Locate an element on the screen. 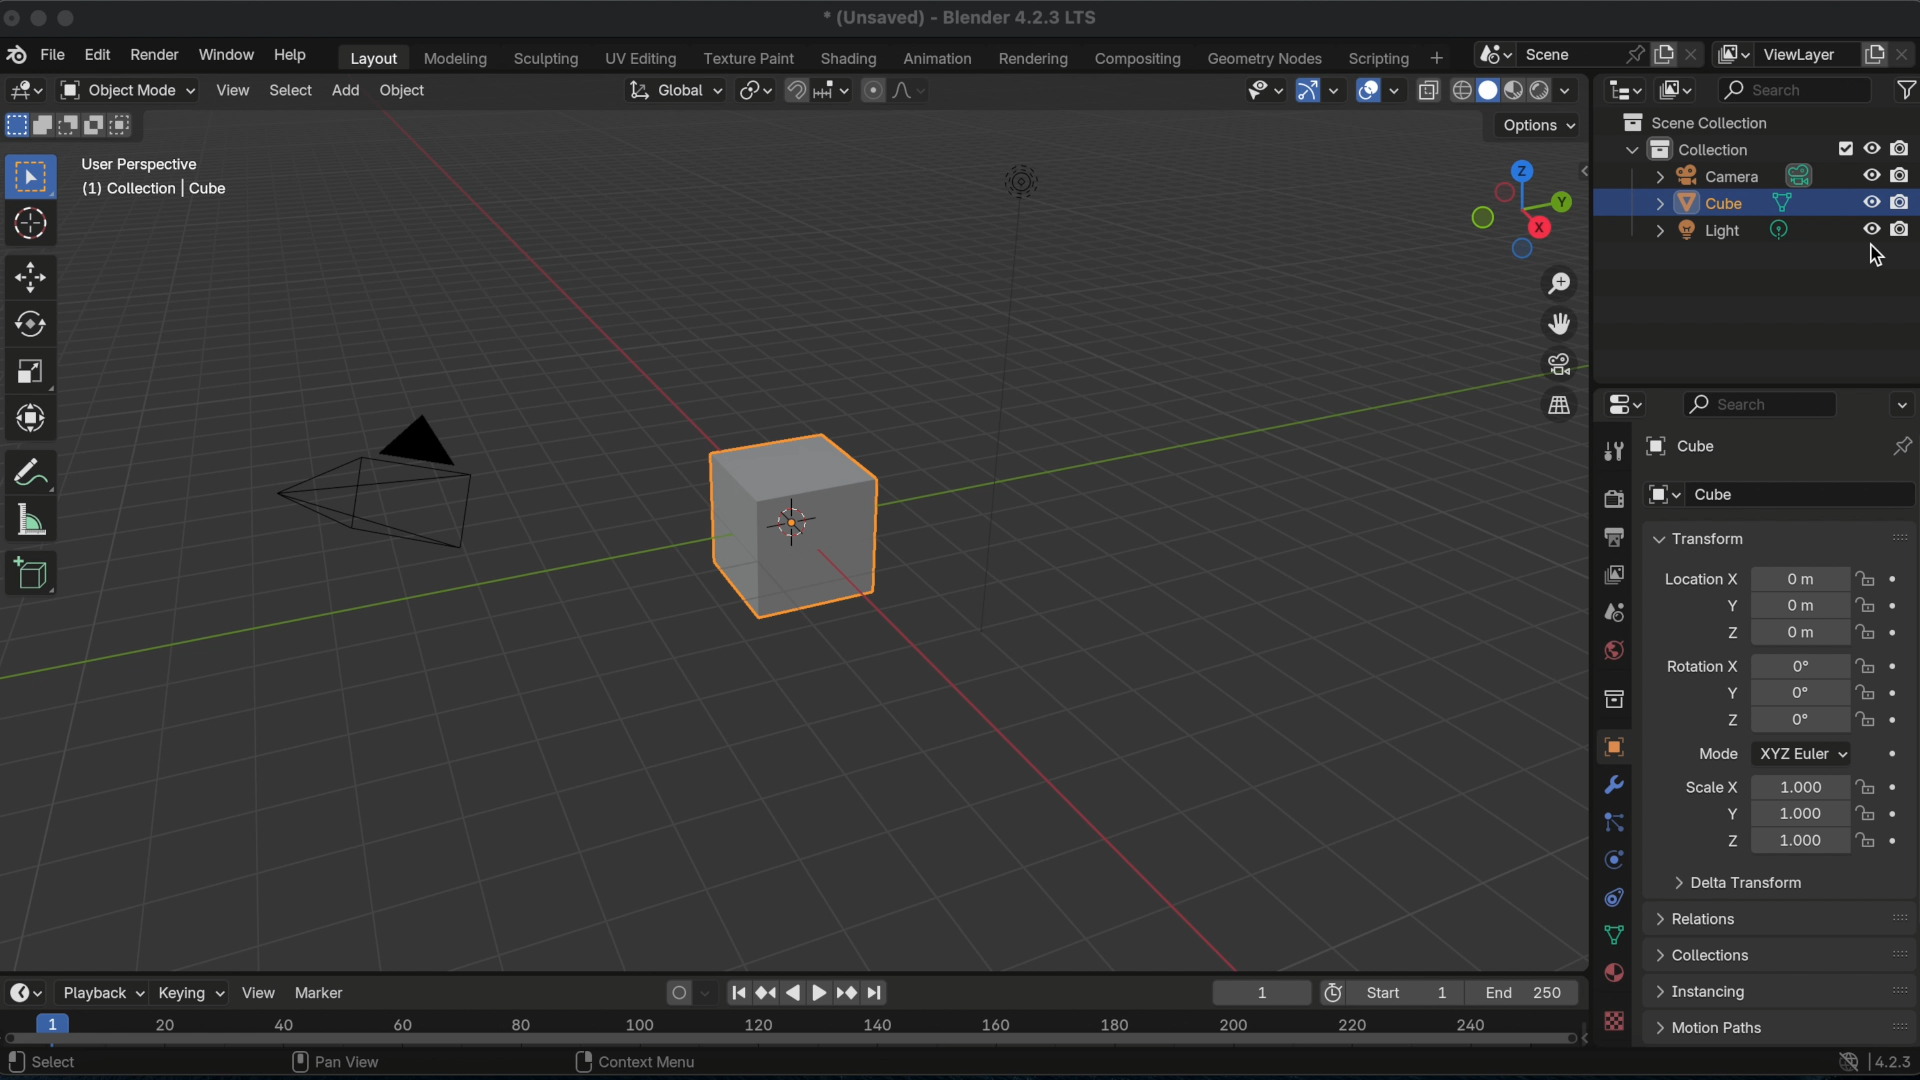 The height and width of the screenshot is (1080, 1920). default cube is located at coordinates (790, 523).